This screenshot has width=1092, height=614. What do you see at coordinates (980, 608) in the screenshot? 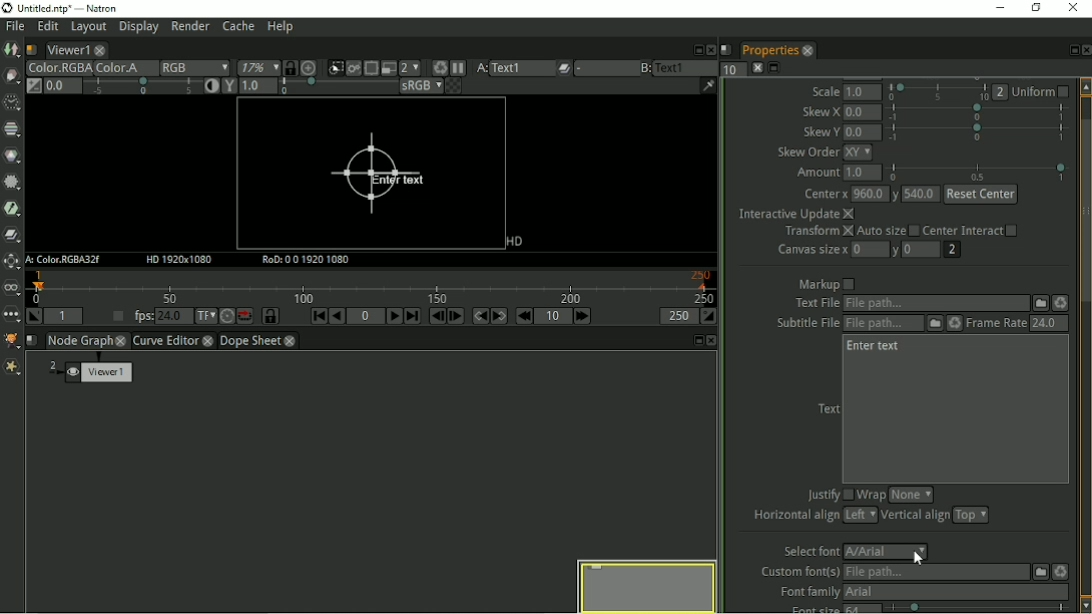
I see `selection bar` at bounding box center [980, 608].